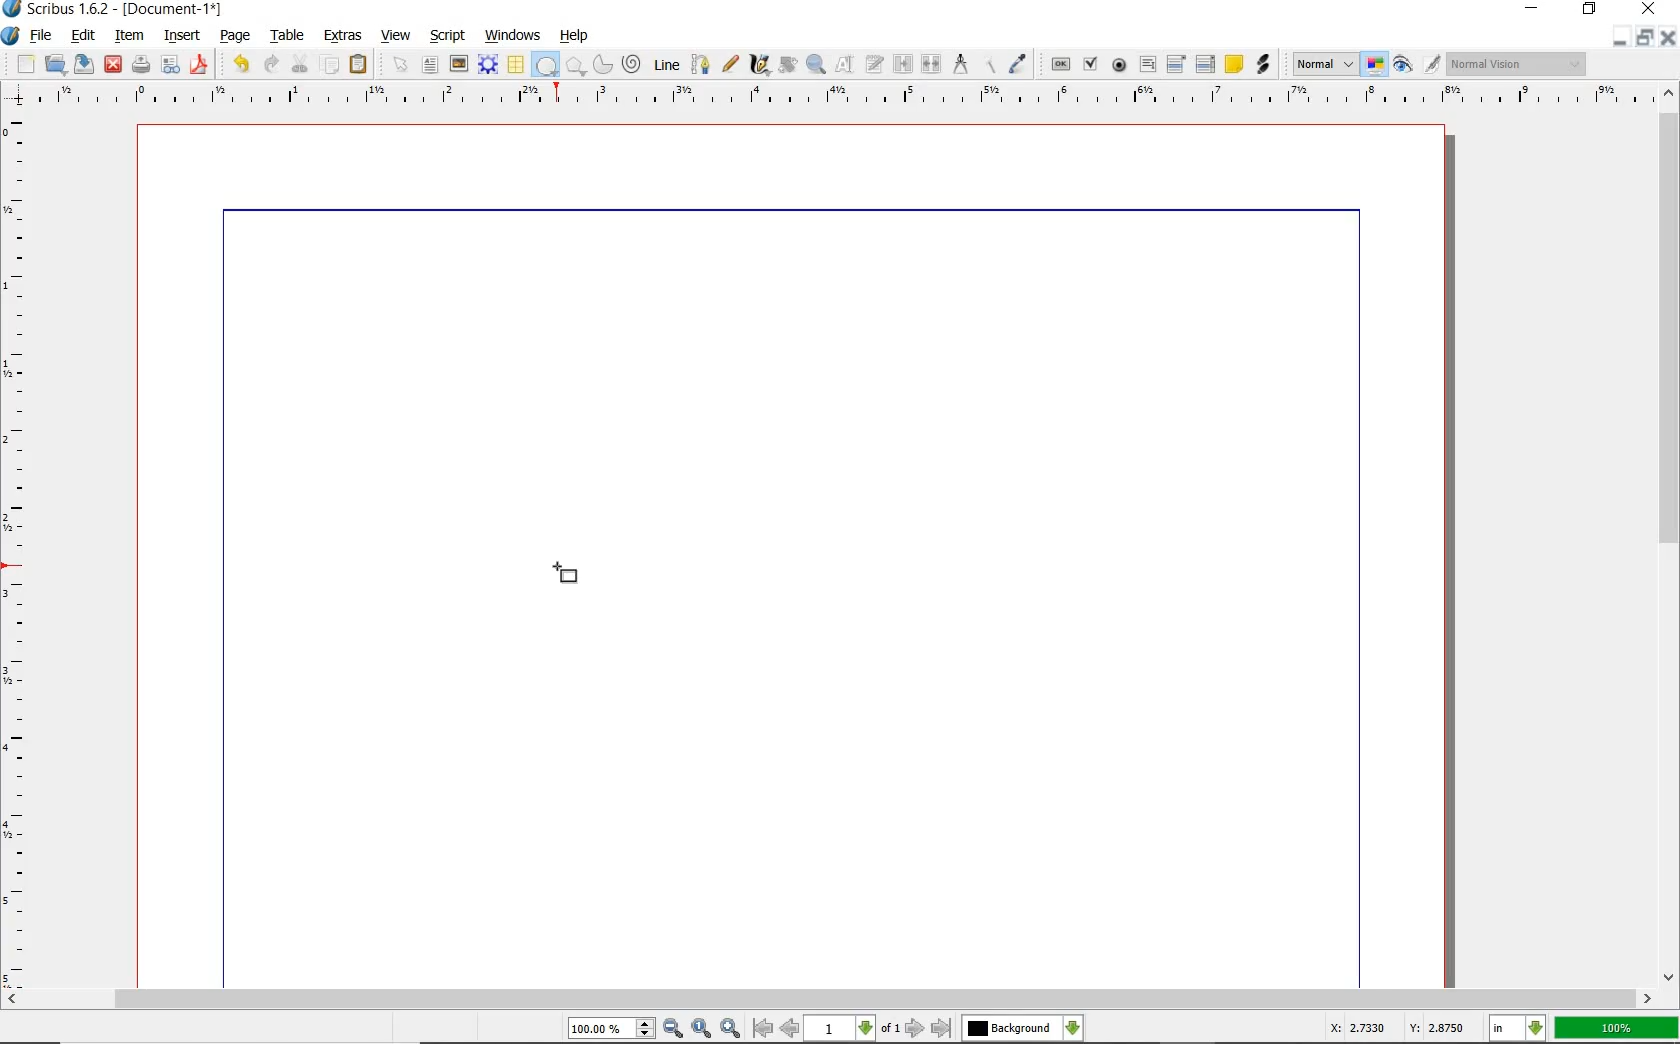  What do you see at coordinates (1090, 63) in the screenshot?
I see `PDF CHECK BOX` at bounding box center [1090, 63].